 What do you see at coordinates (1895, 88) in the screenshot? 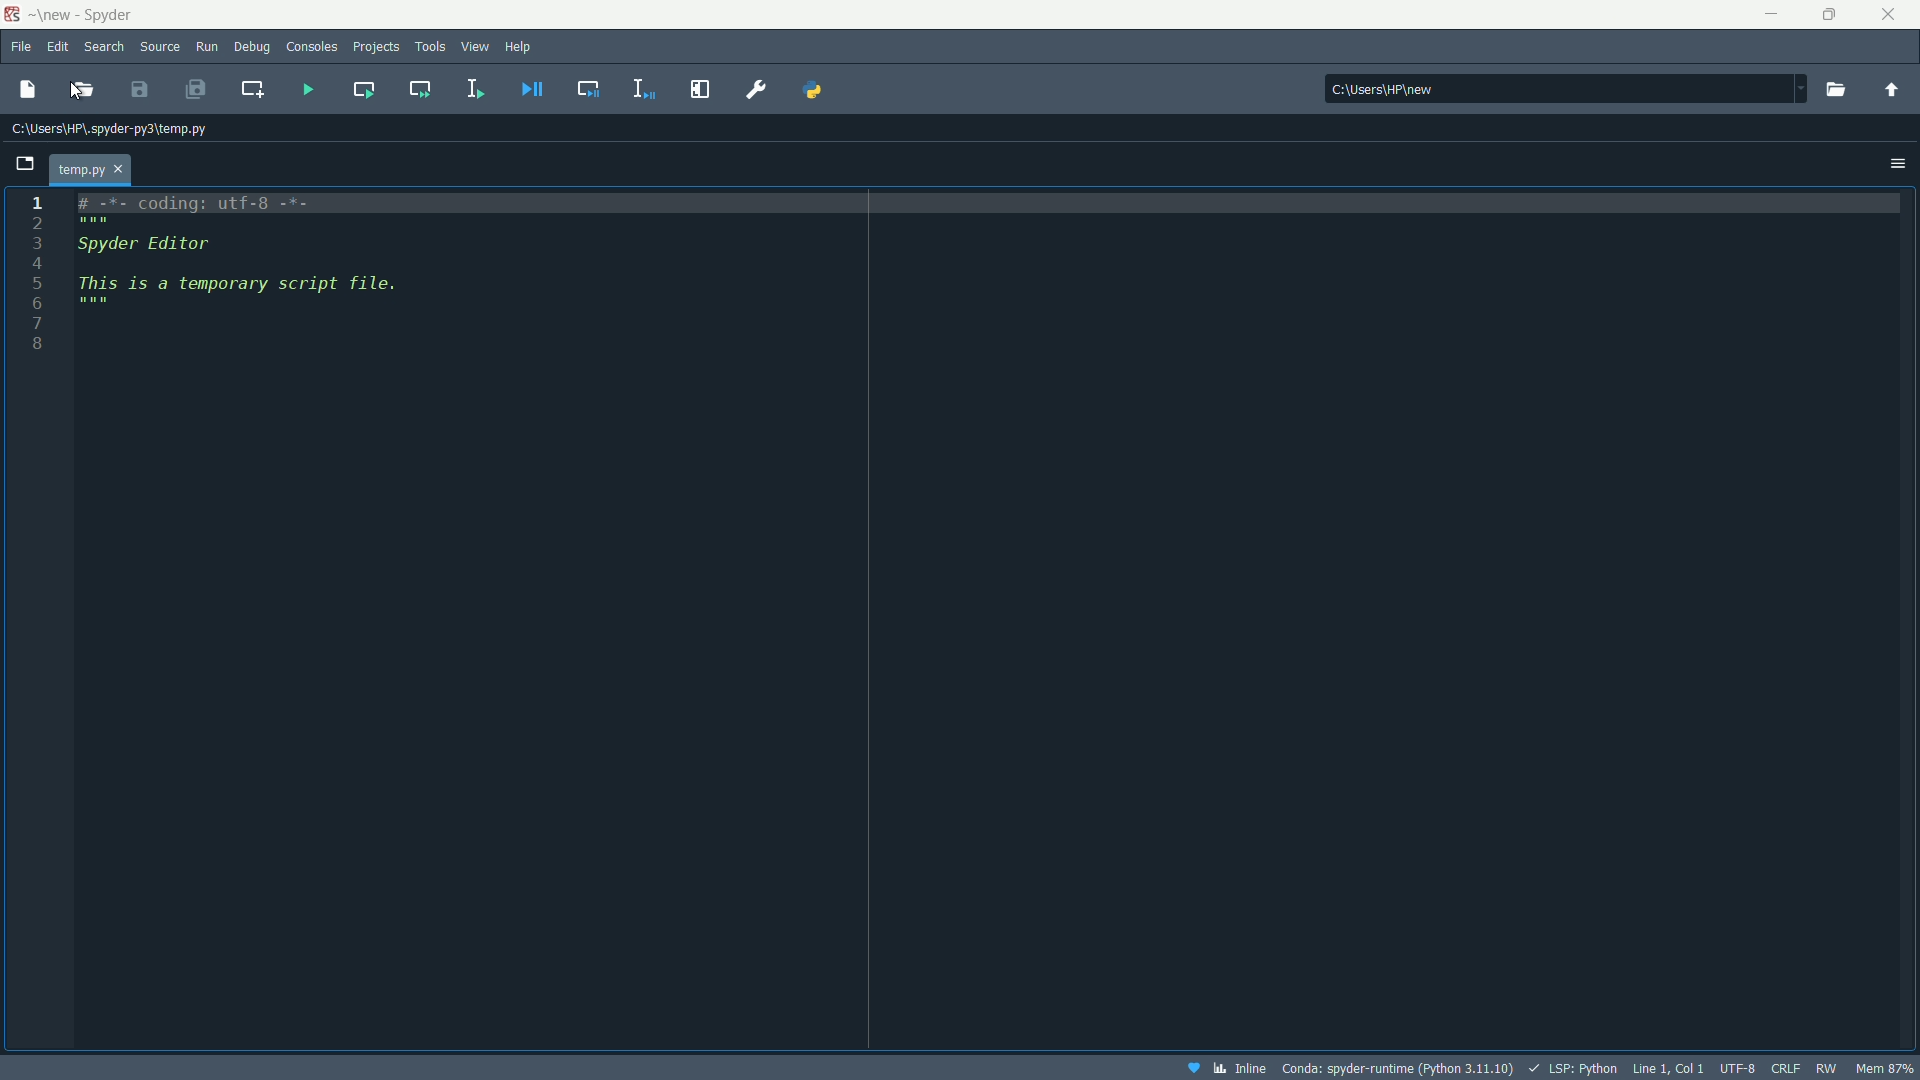
I see `change to parent directory` at bounding box center [1895, 88].